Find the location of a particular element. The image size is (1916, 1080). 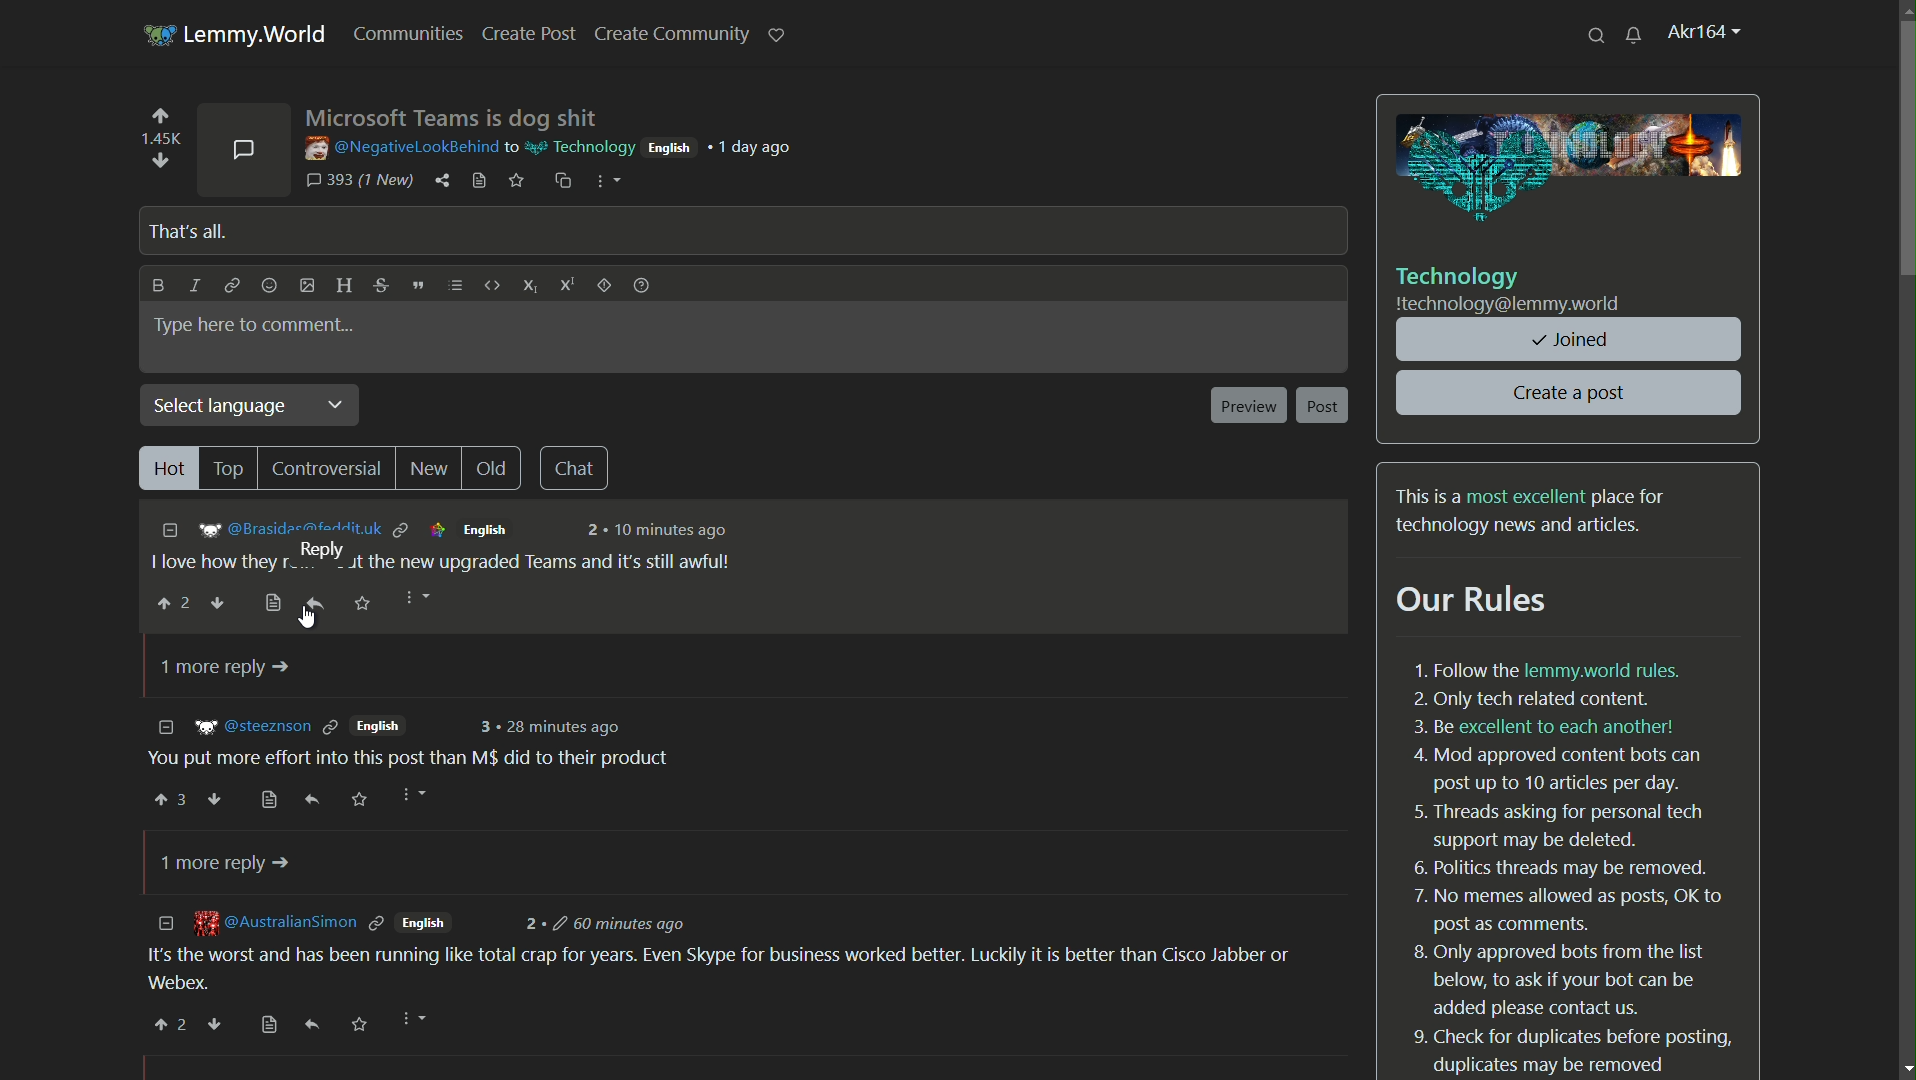

quote is located at coordinates (417, 285).